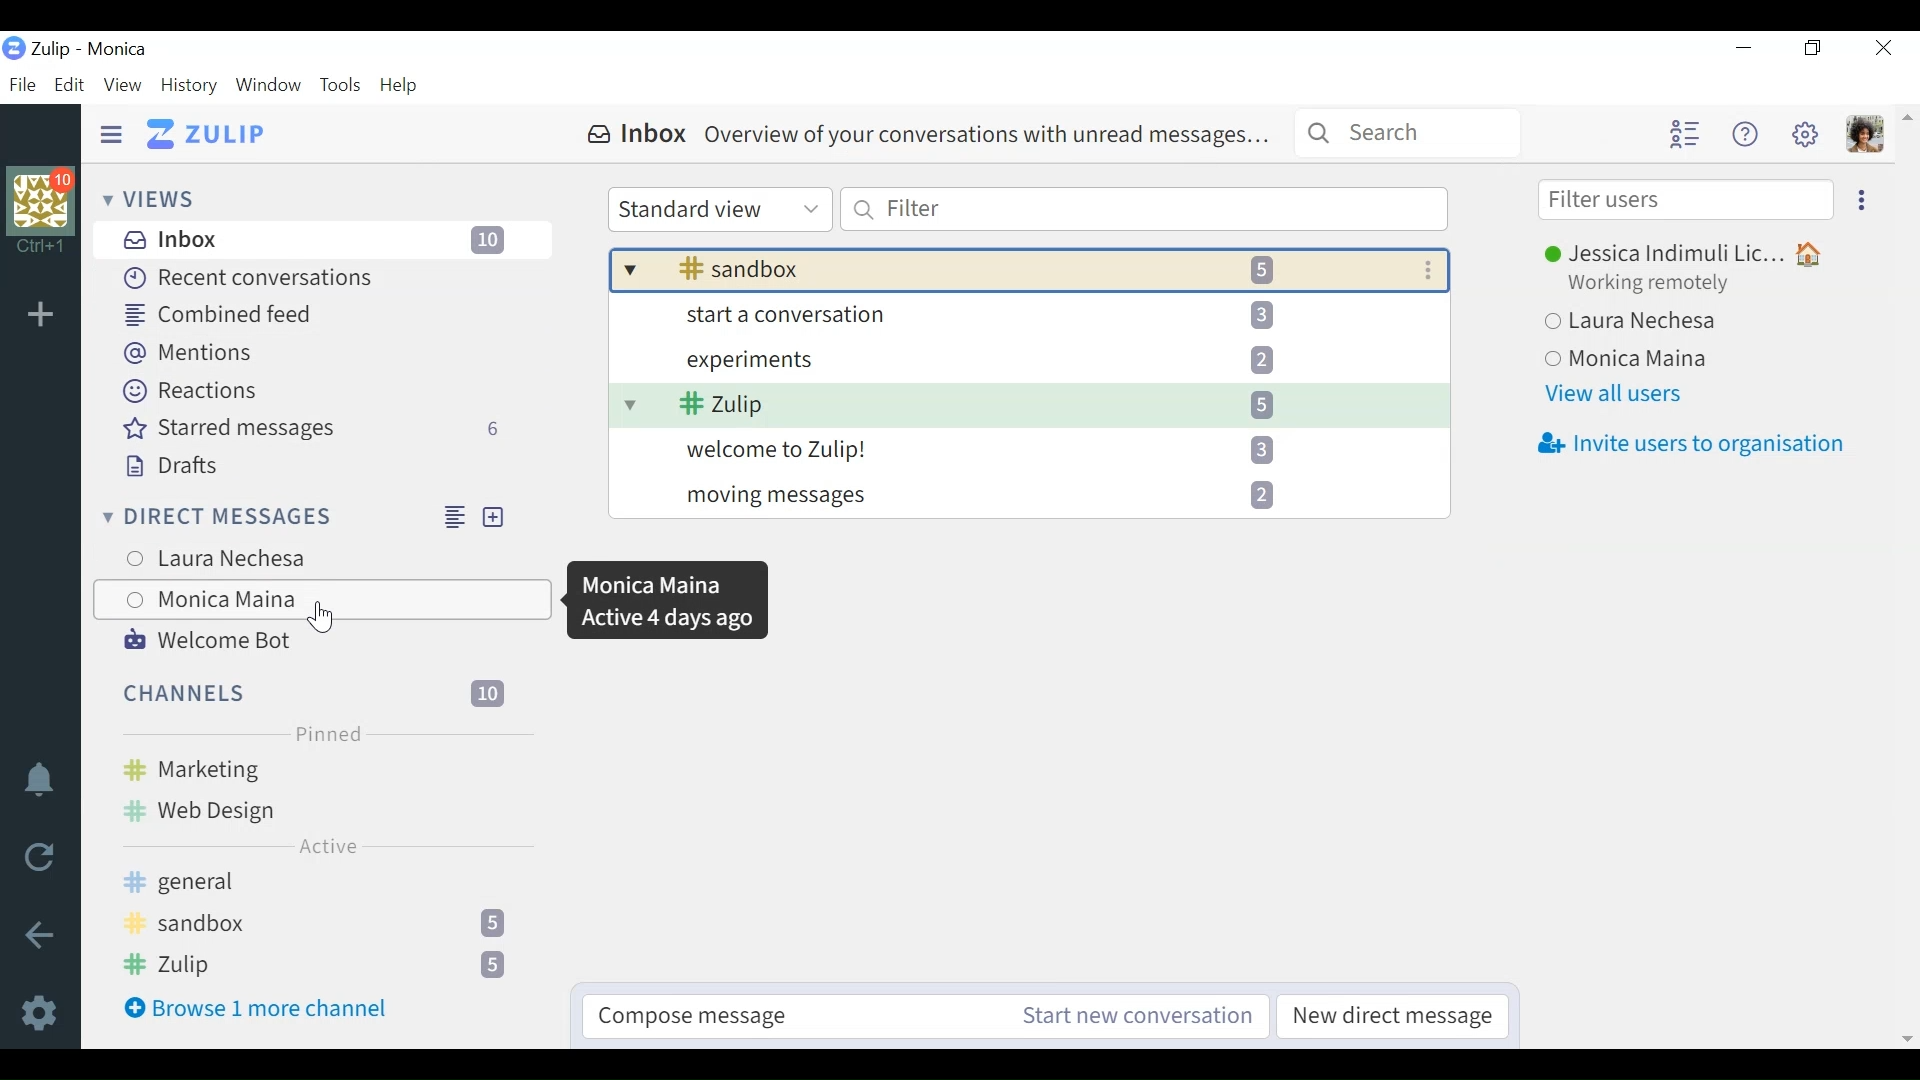 The height and width of the screenshot is (1080, 1920). I want to click on Close, so click(1881, 50).